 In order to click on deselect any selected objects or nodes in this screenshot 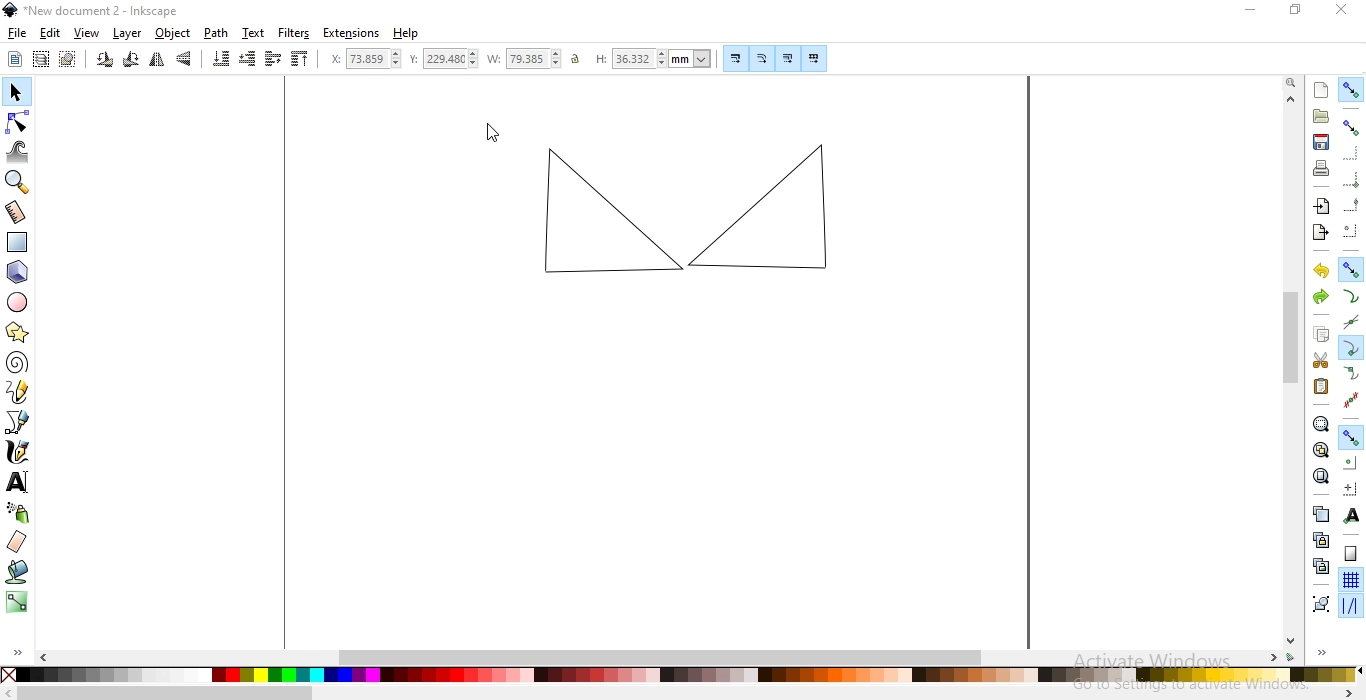, I will do `click(67, 60)`.